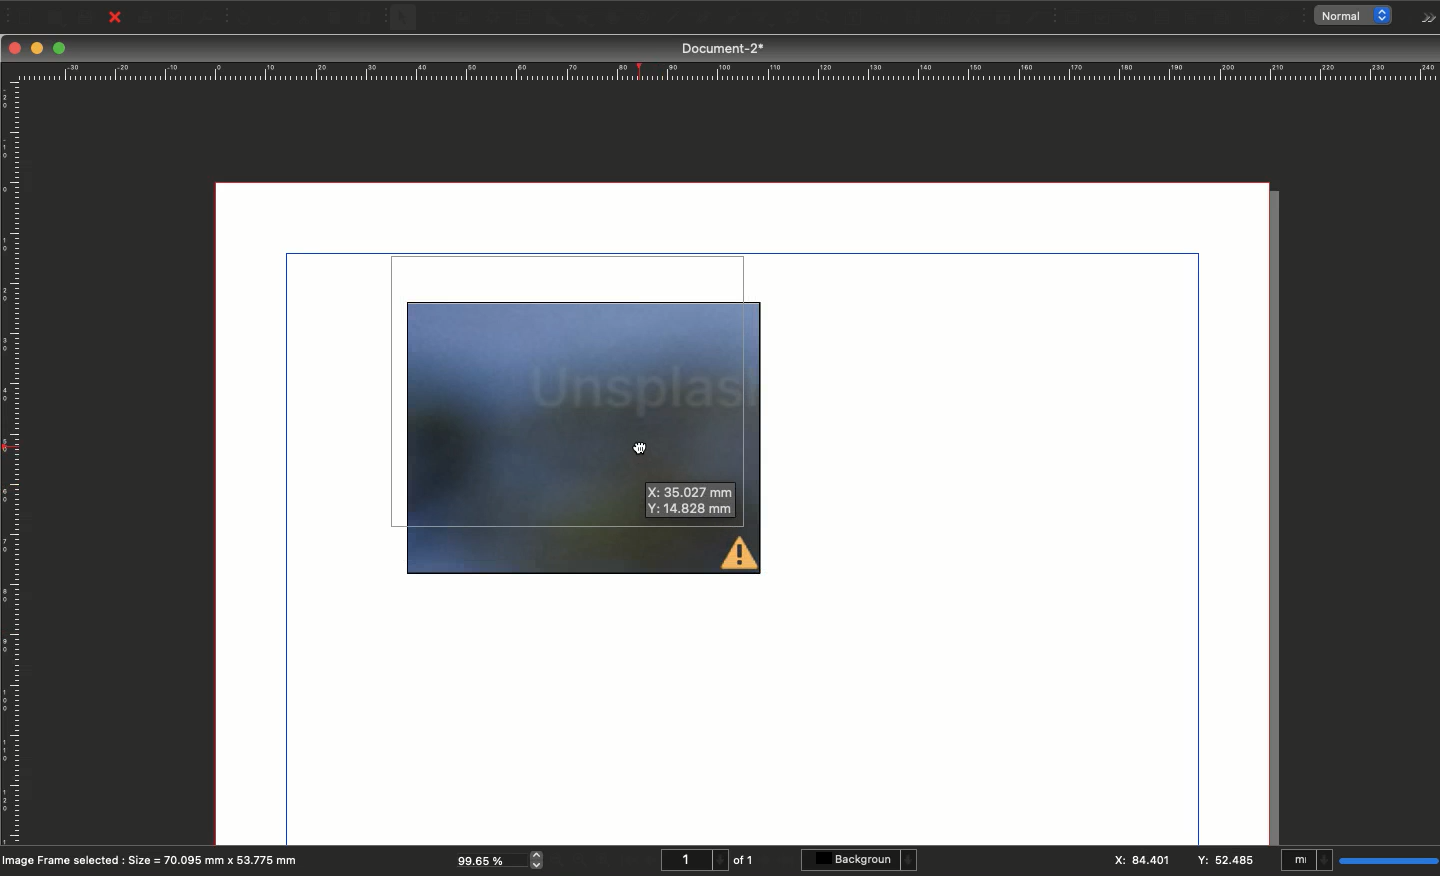 The width and height of the screenshot is (1440, 876). I want to click on Bézier curve, so click(700, 19).